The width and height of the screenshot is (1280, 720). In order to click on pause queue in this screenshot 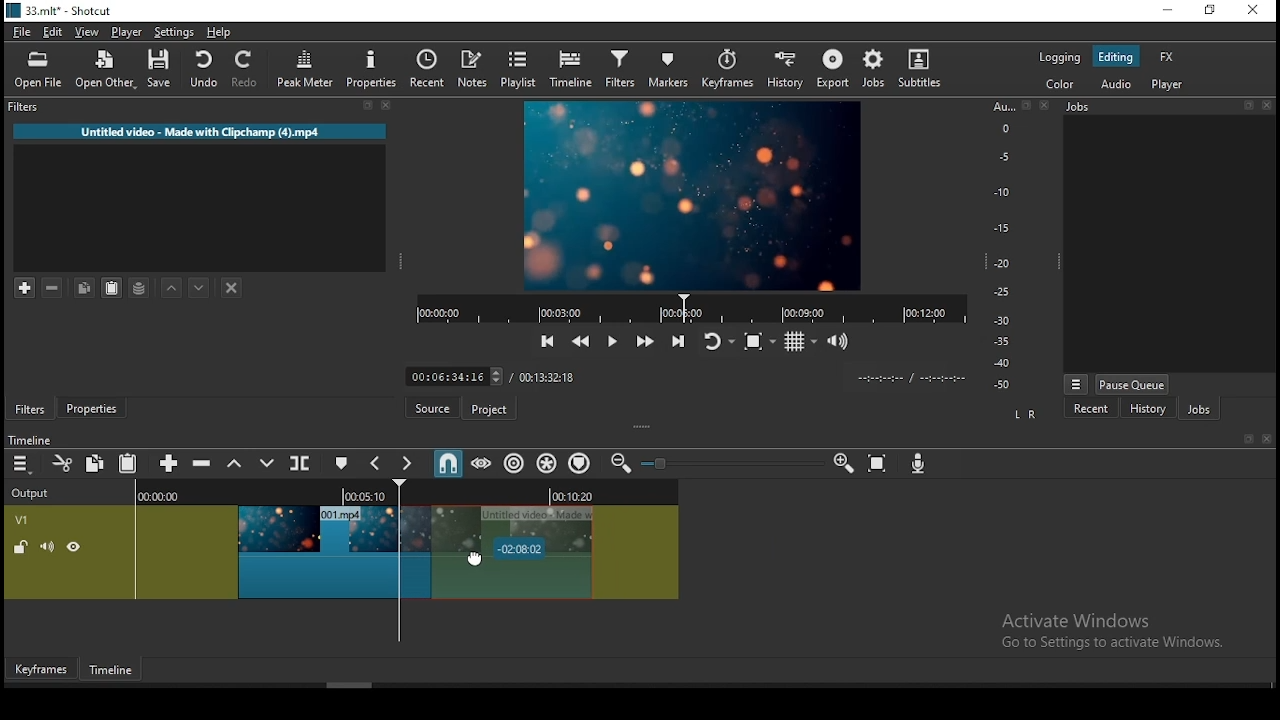, I will do `click(1131, 384)`.